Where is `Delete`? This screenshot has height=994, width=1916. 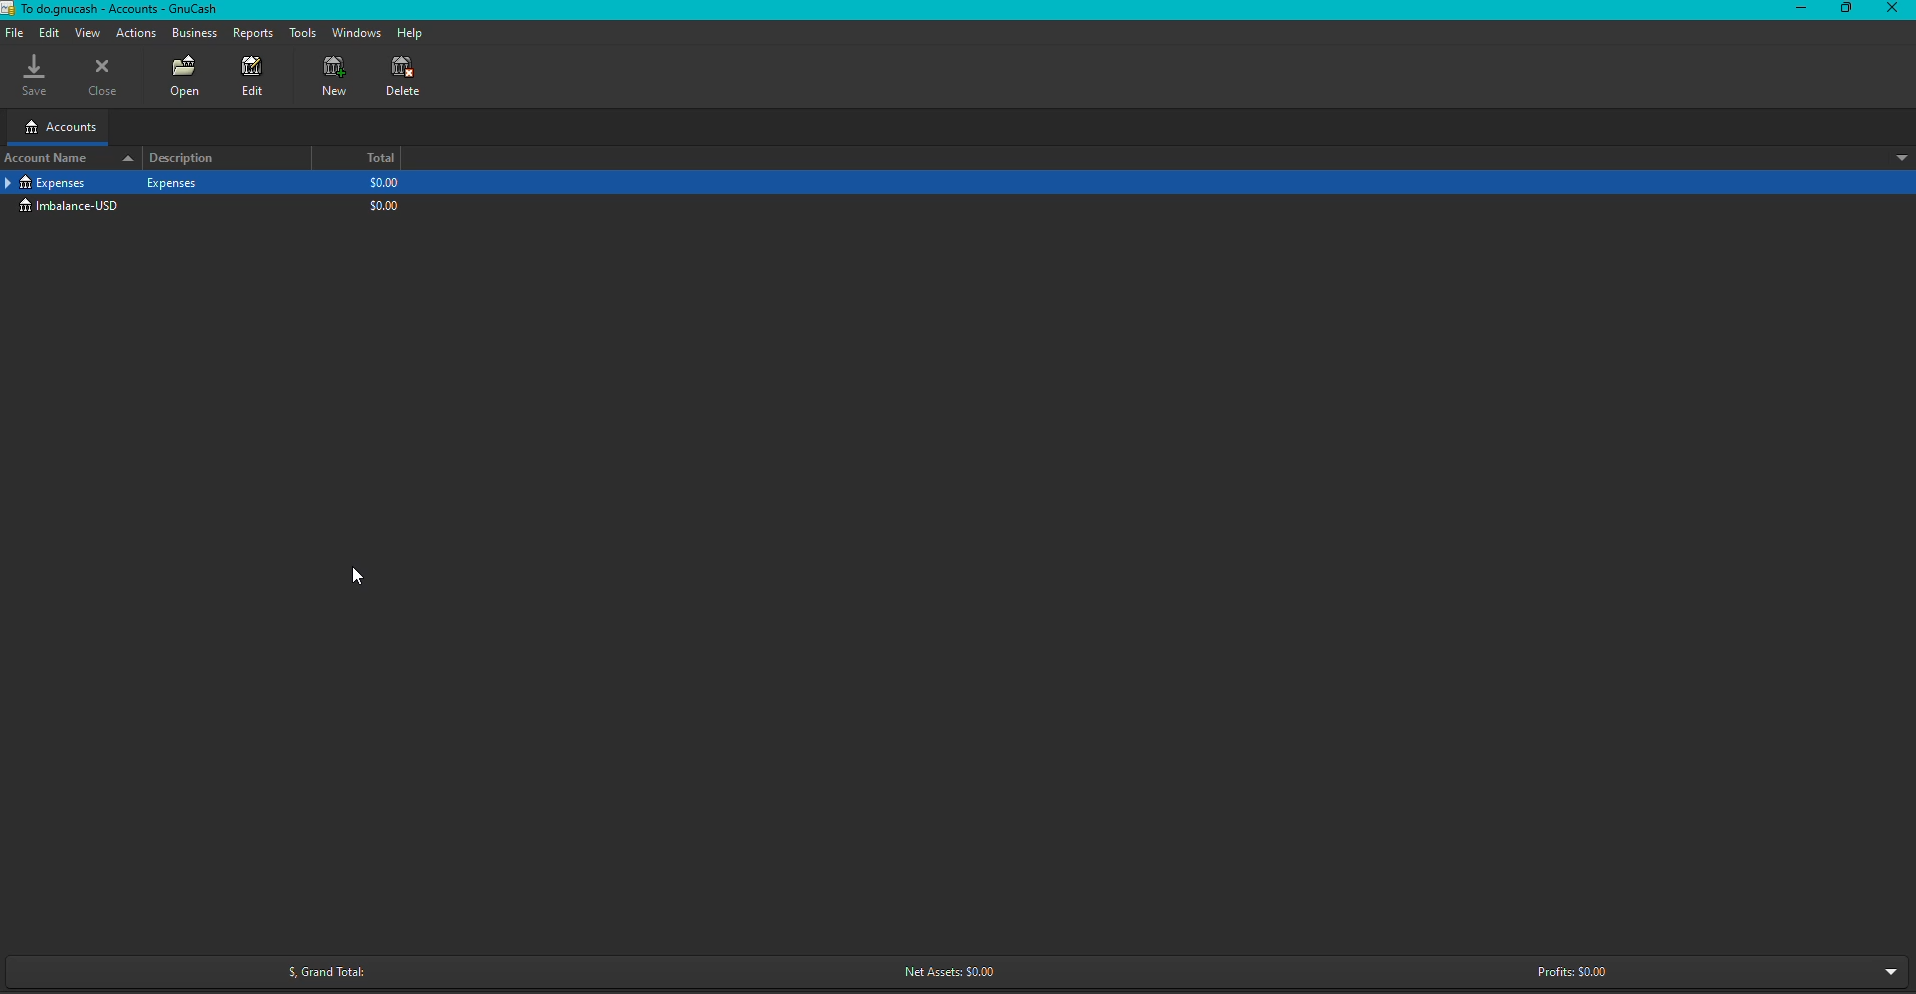 Delete is located at coordinates (393, 77).